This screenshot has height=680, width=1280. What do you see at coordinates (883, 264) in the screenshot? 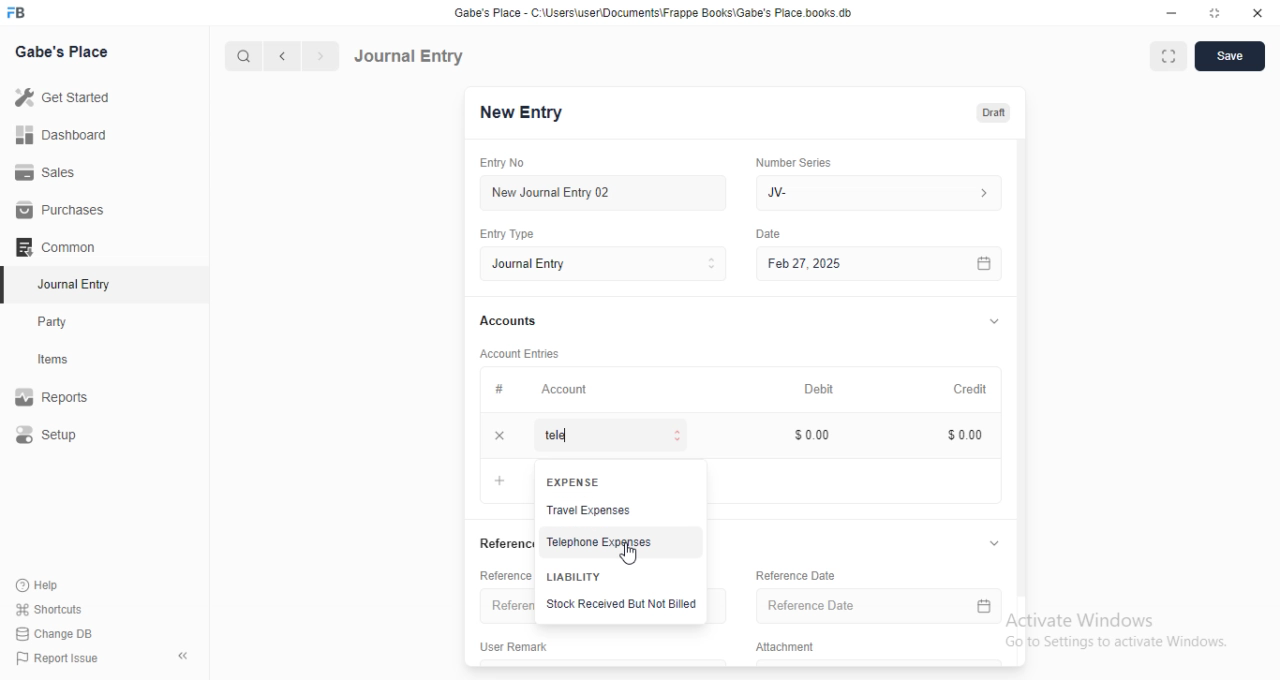
I see `Feb 27, 2025` at bounding box center [883, 264].